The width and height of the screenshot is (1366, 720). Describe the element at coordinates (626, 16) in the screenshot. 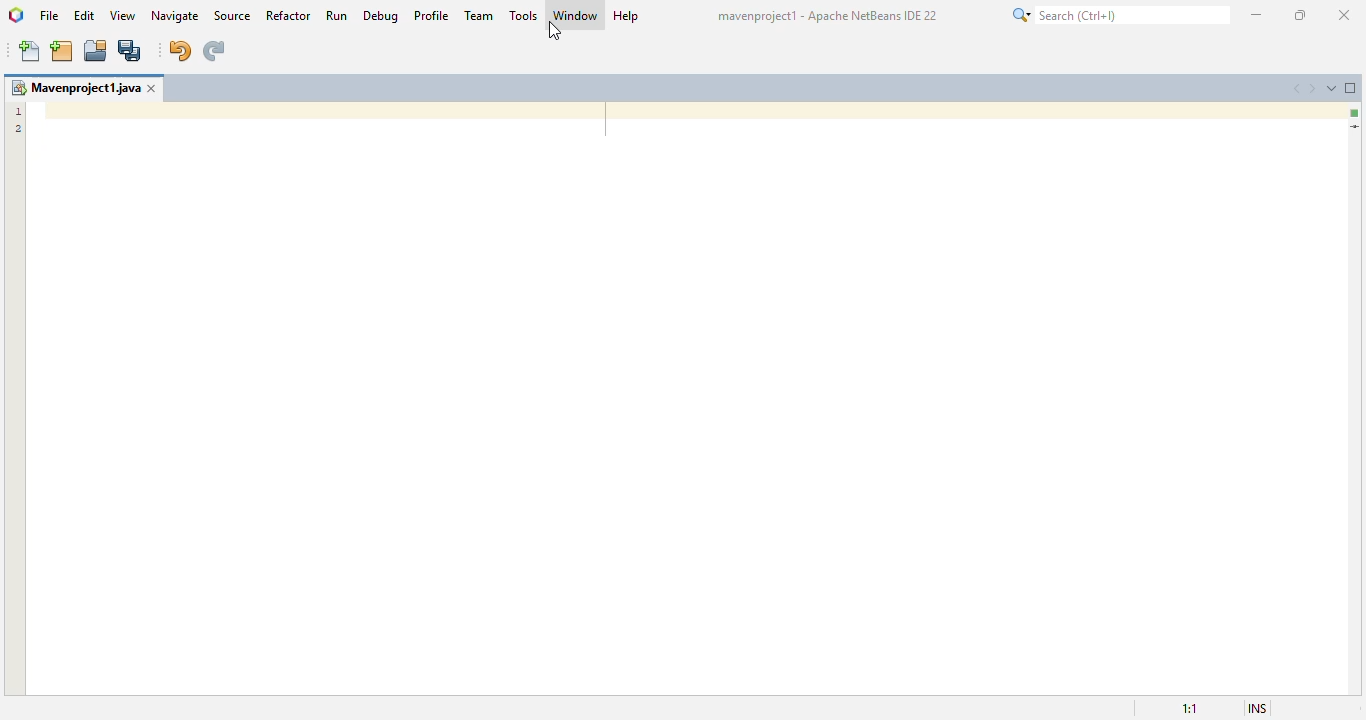

I see `help` at that location.